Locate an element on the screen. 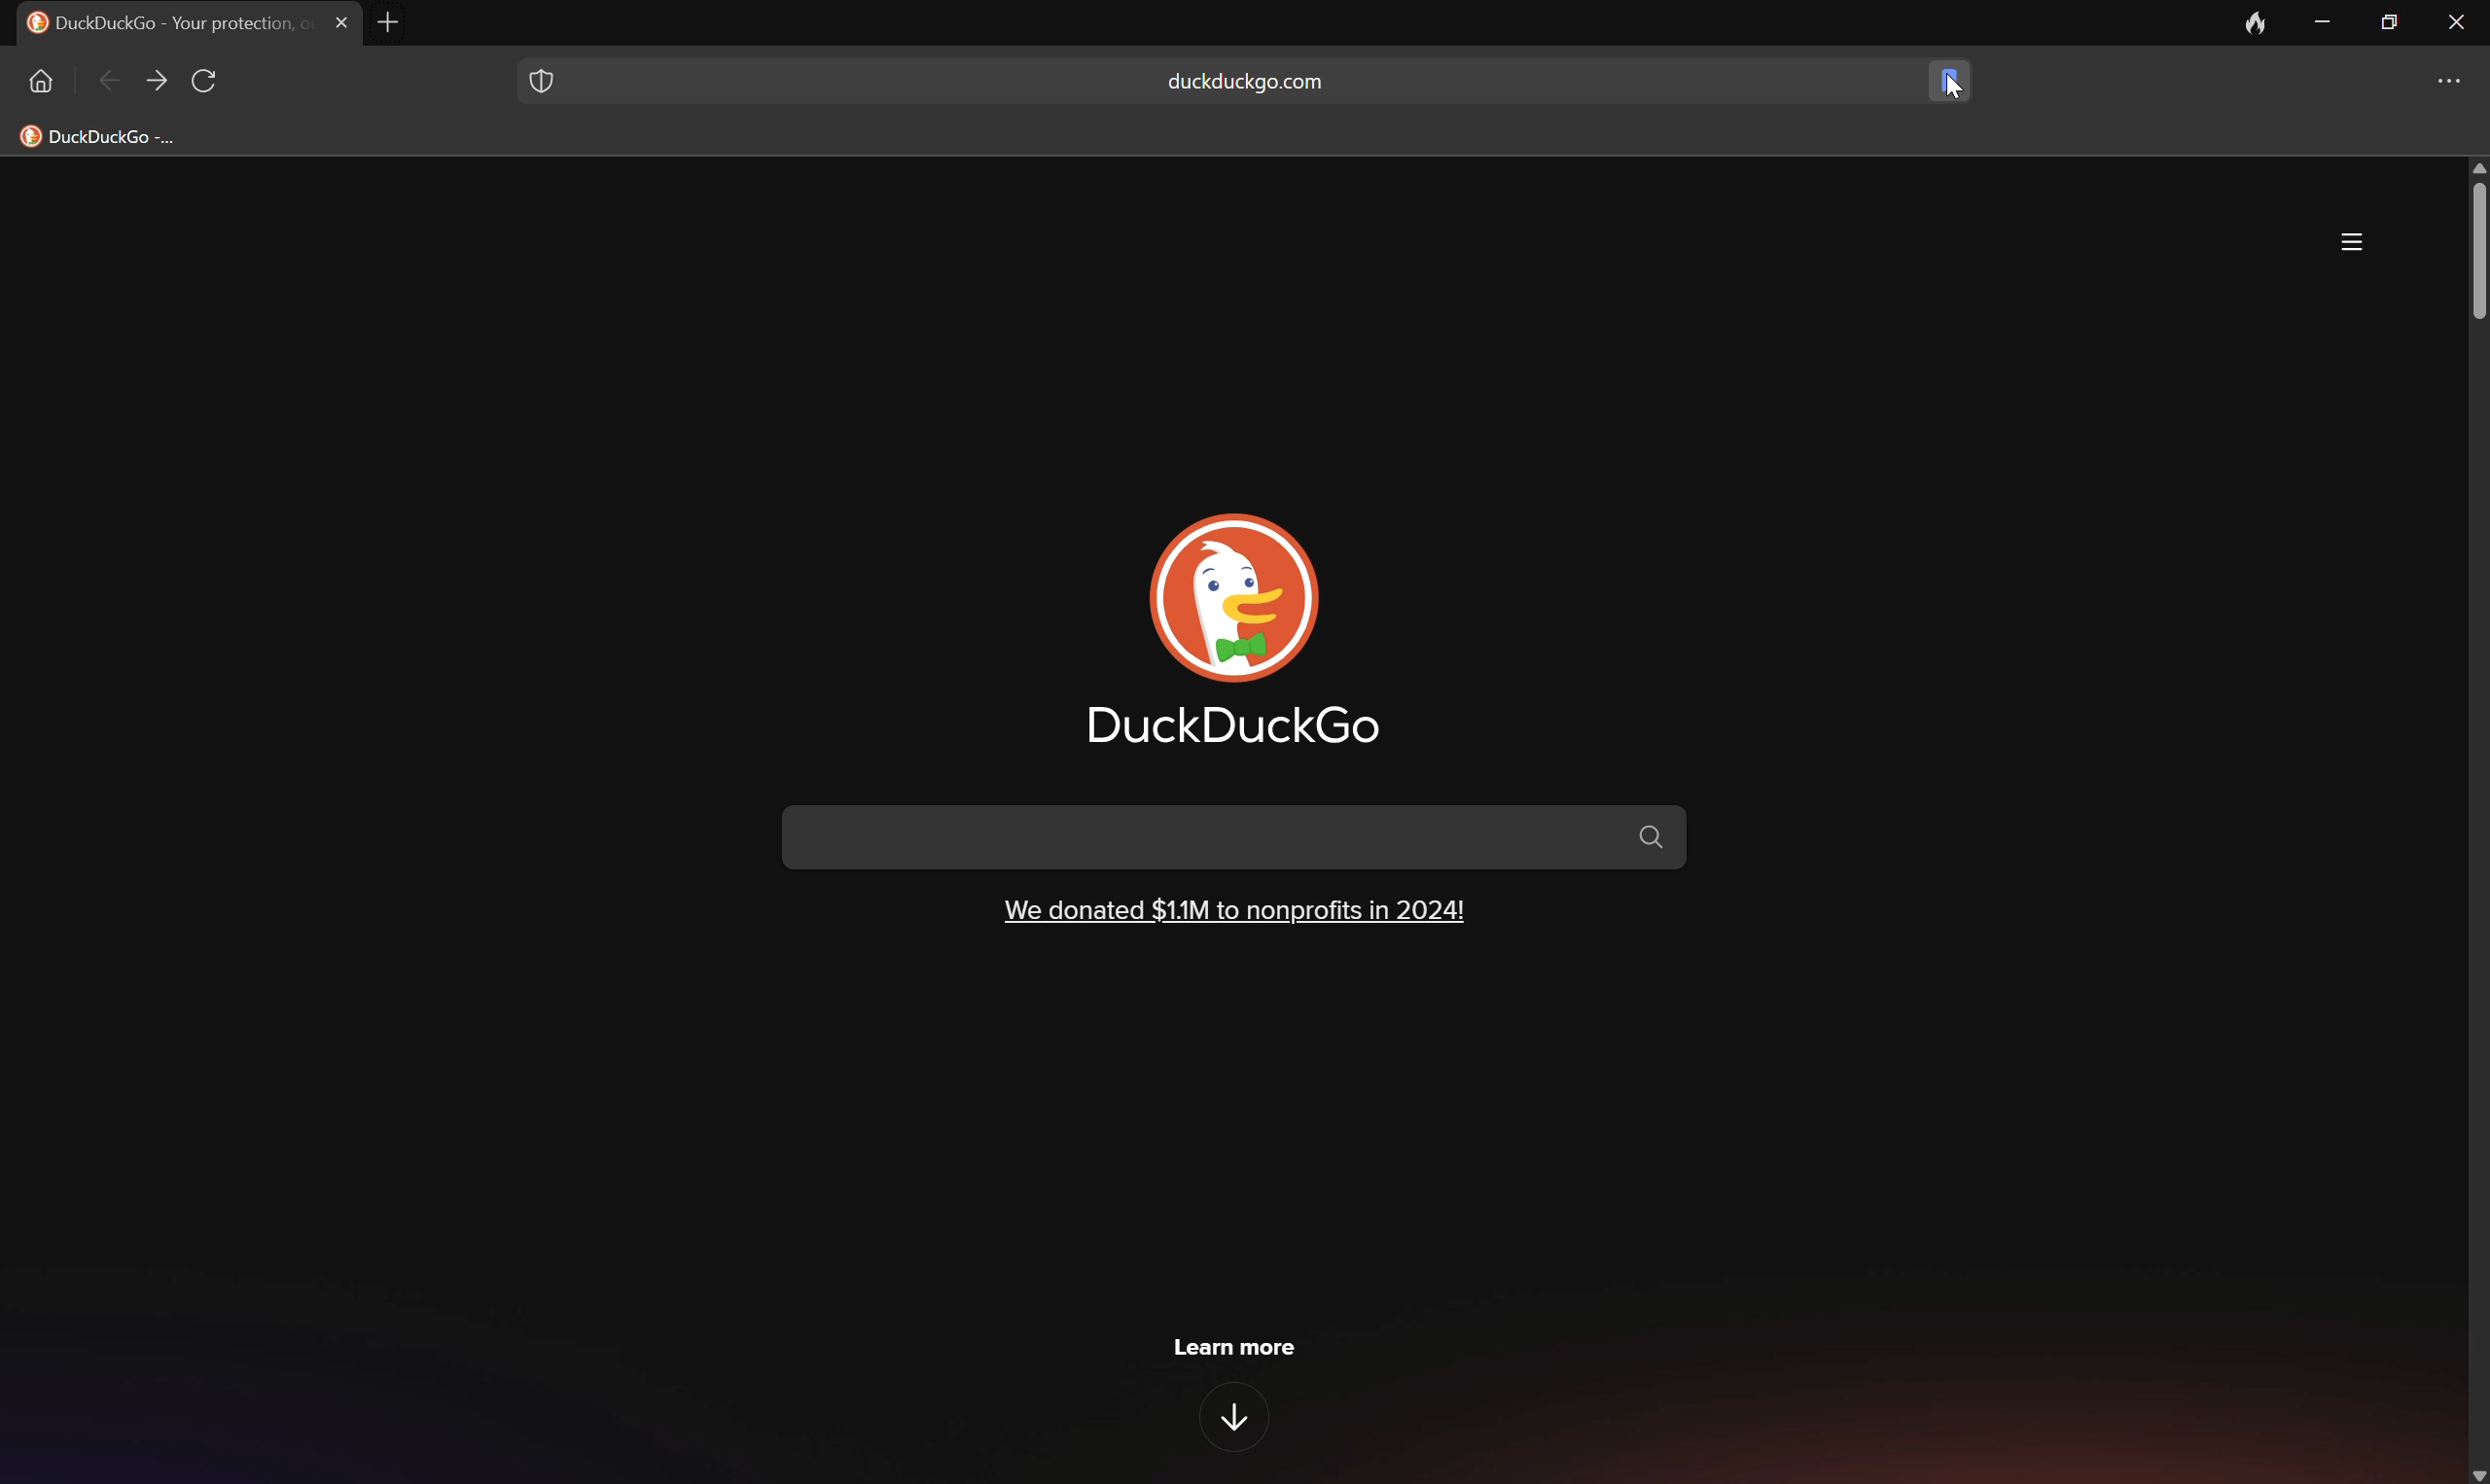 This screenshot has width=2490, height=1484. Search is located at coordinates (1237, 836).